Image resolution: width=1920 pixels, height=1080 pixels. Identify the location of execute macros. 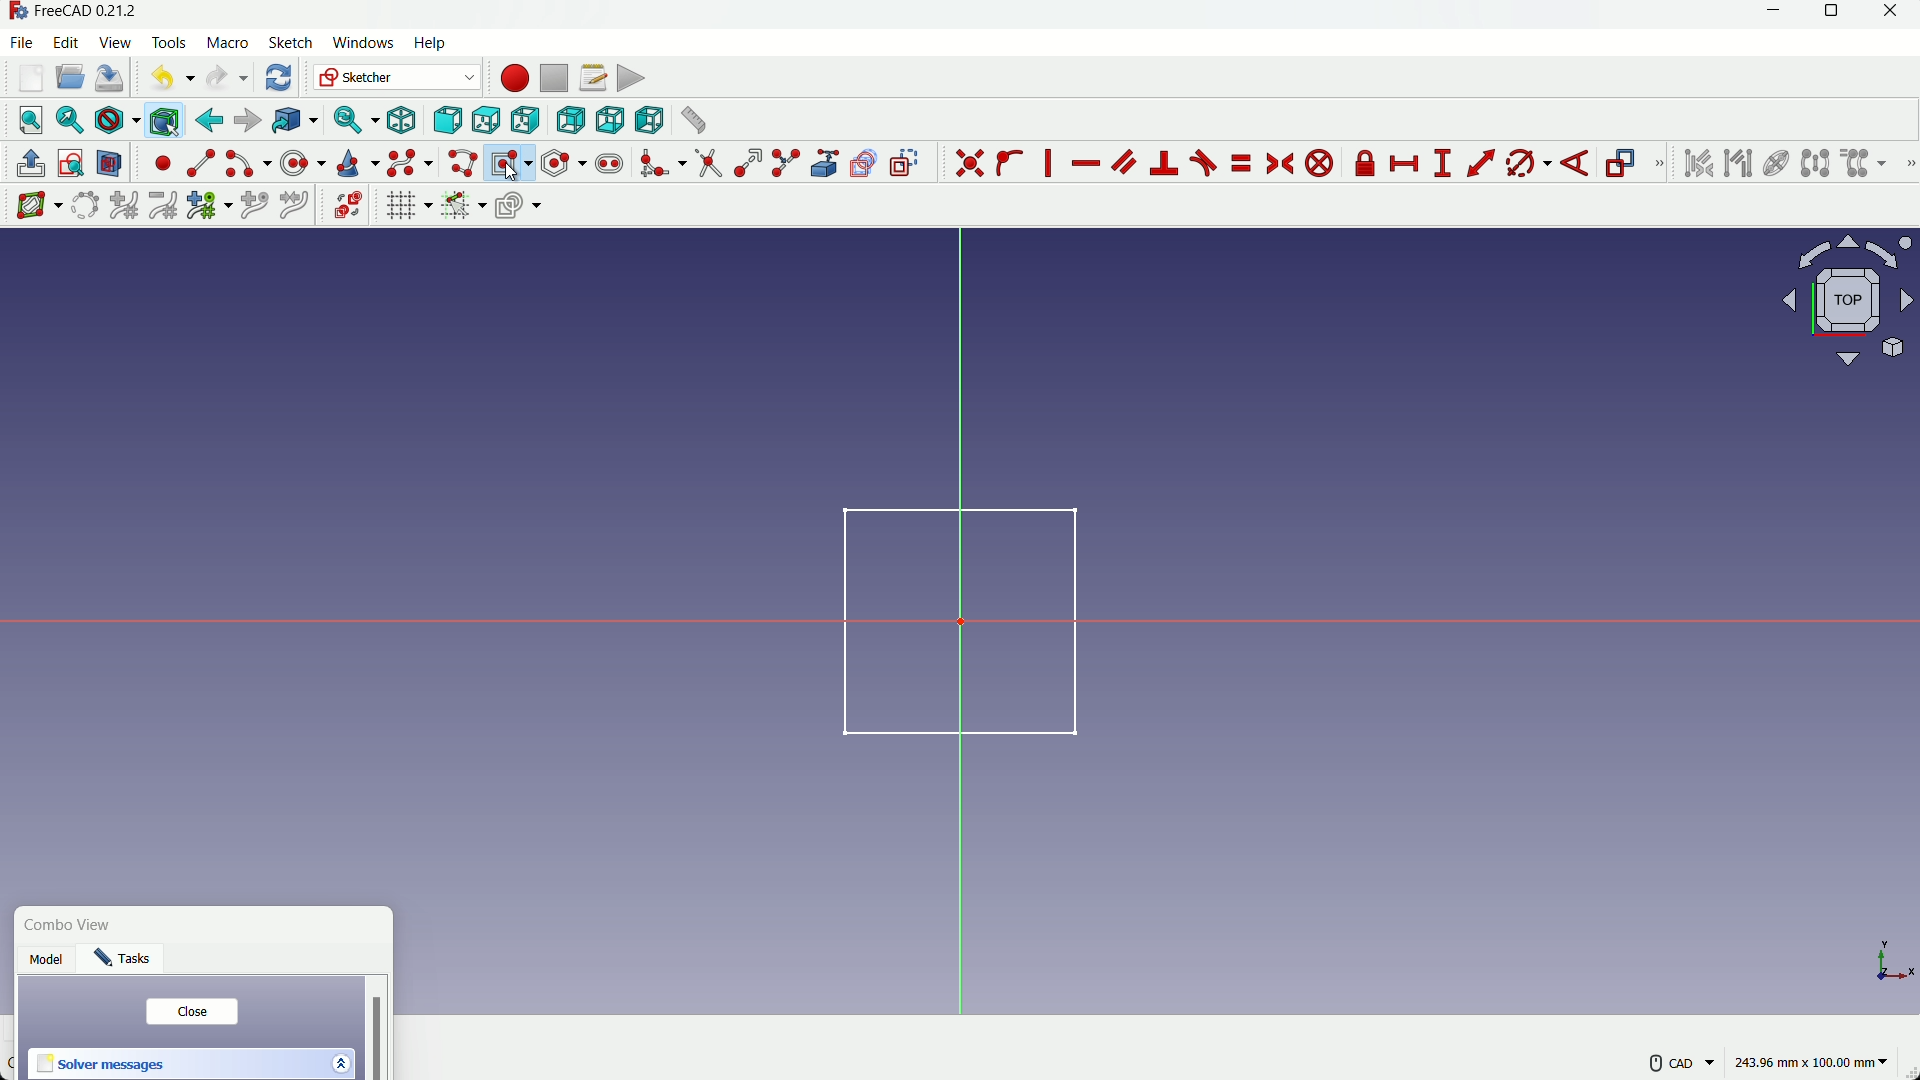
(631, 78).